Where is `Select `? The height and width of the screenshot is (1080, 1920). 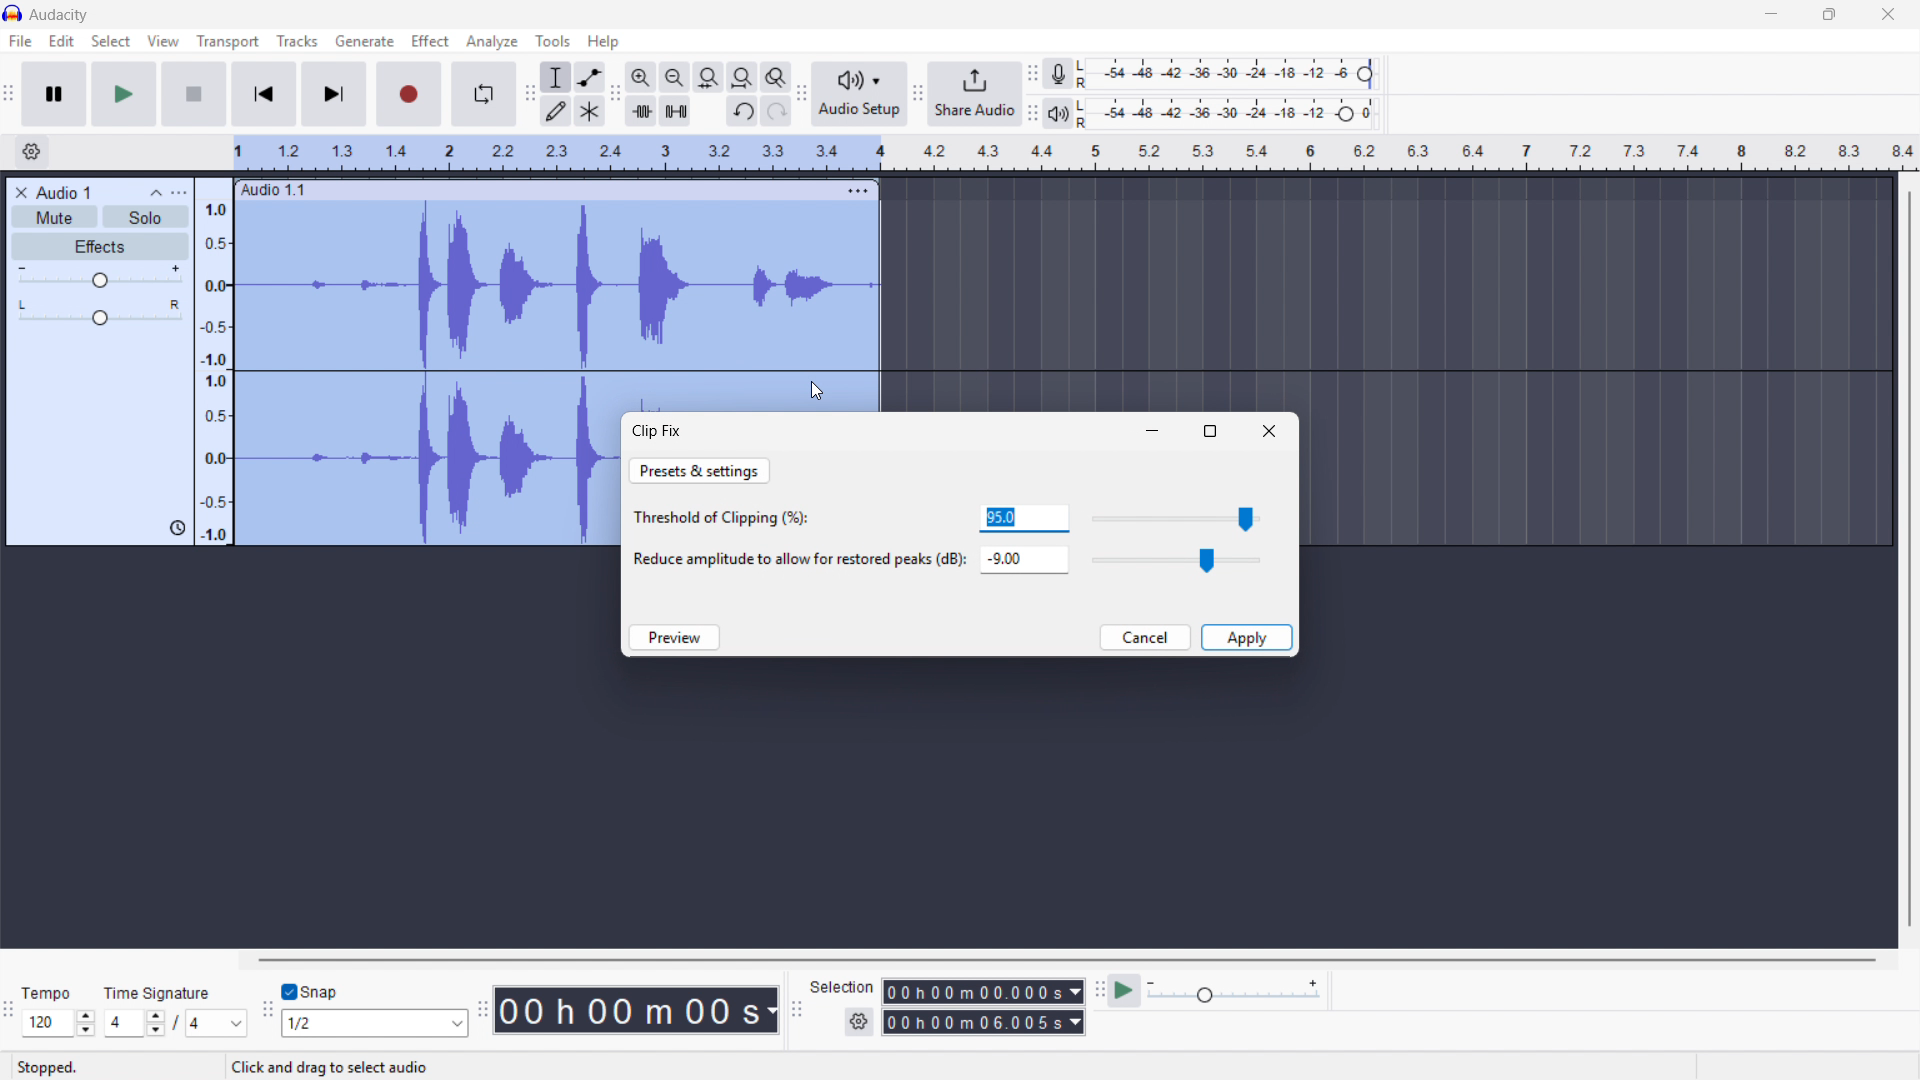
Select  is located at coordinates (110, 42).